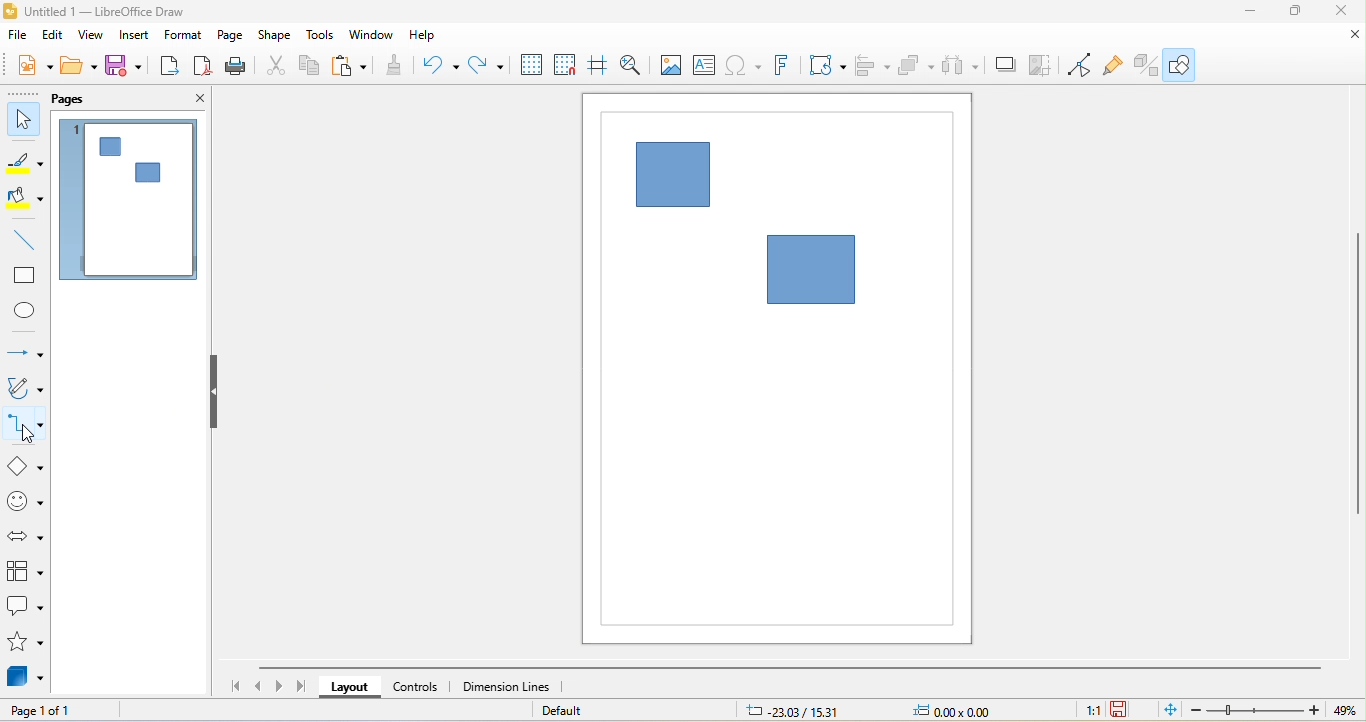 Image resolution: width=1366 pixels, height=722 pixels. Describe the element at coordinates (26, 388) in the screenshot. I see `curves and polygon` at that location.